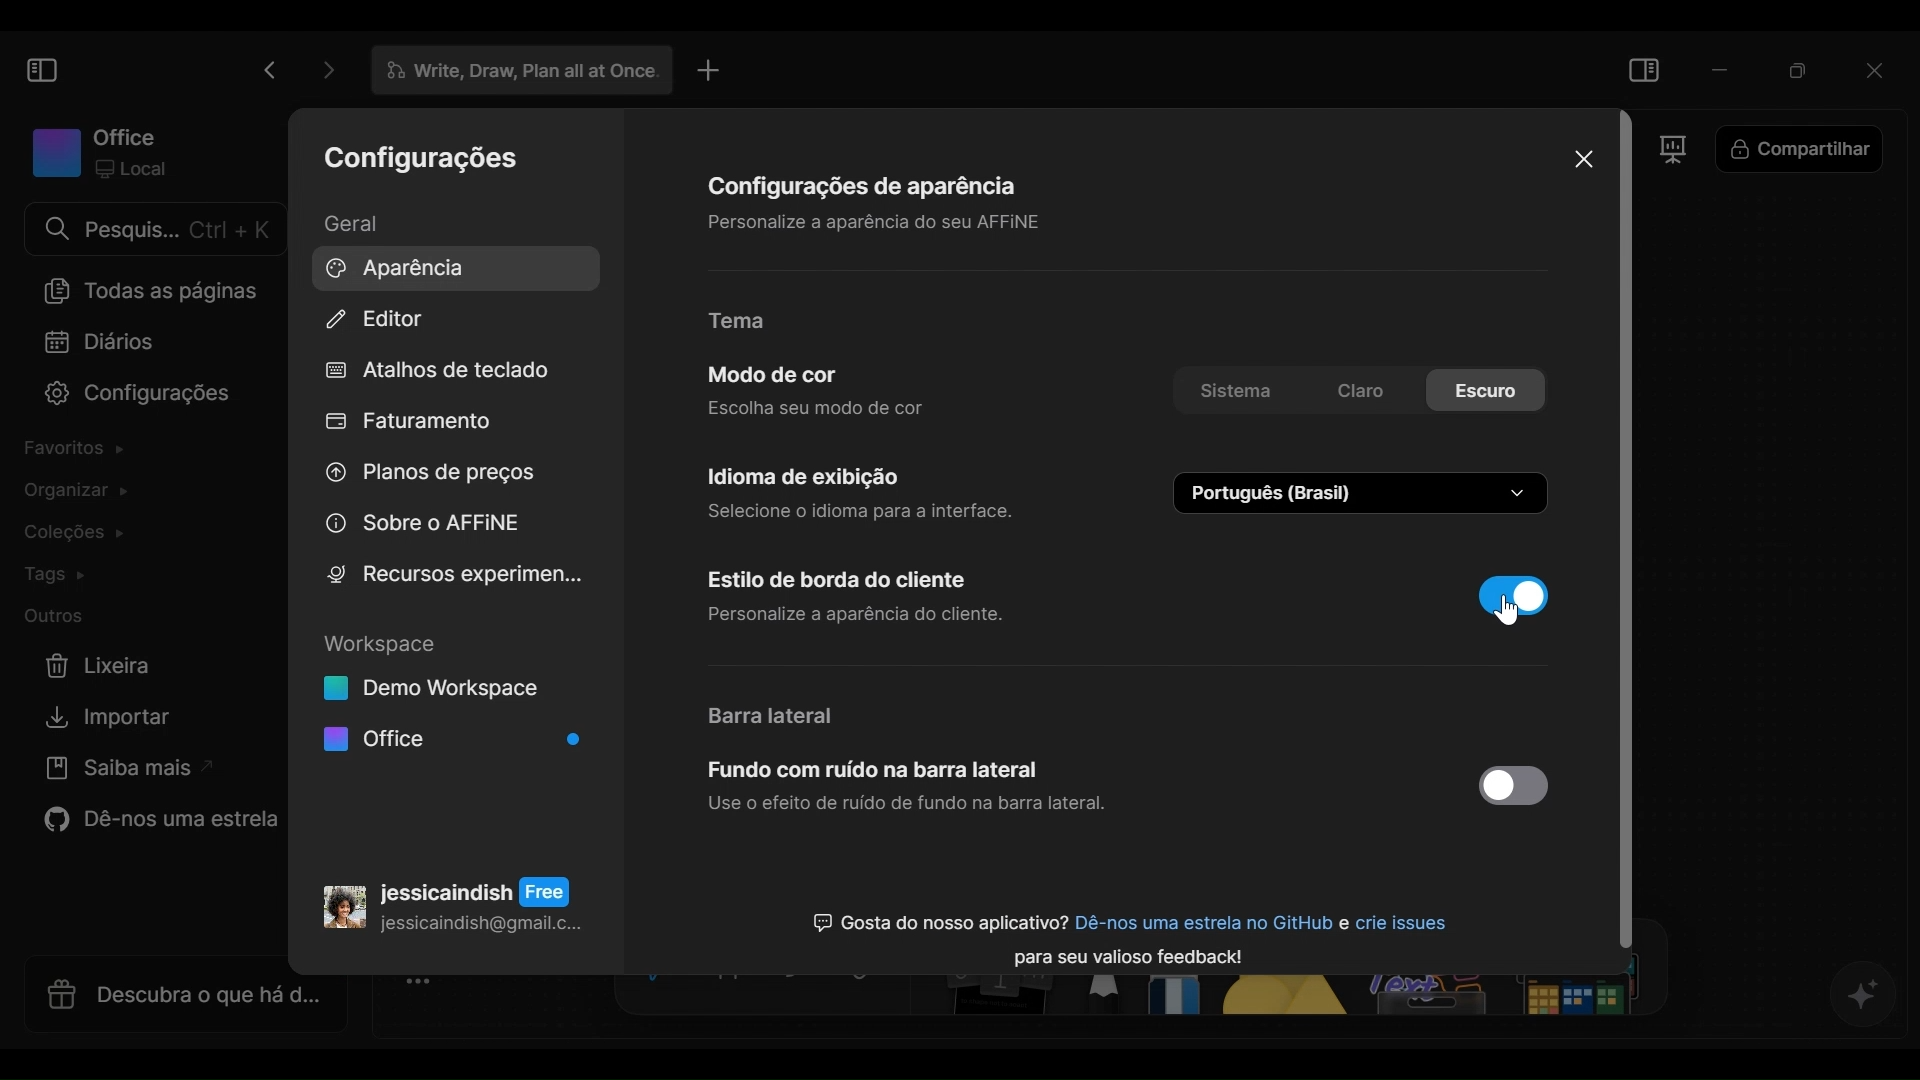 This screenshot has height=1080, width=1920. Describe the element at coordinates (123, 771) in the screenshot. I see `Learn more` at that location.